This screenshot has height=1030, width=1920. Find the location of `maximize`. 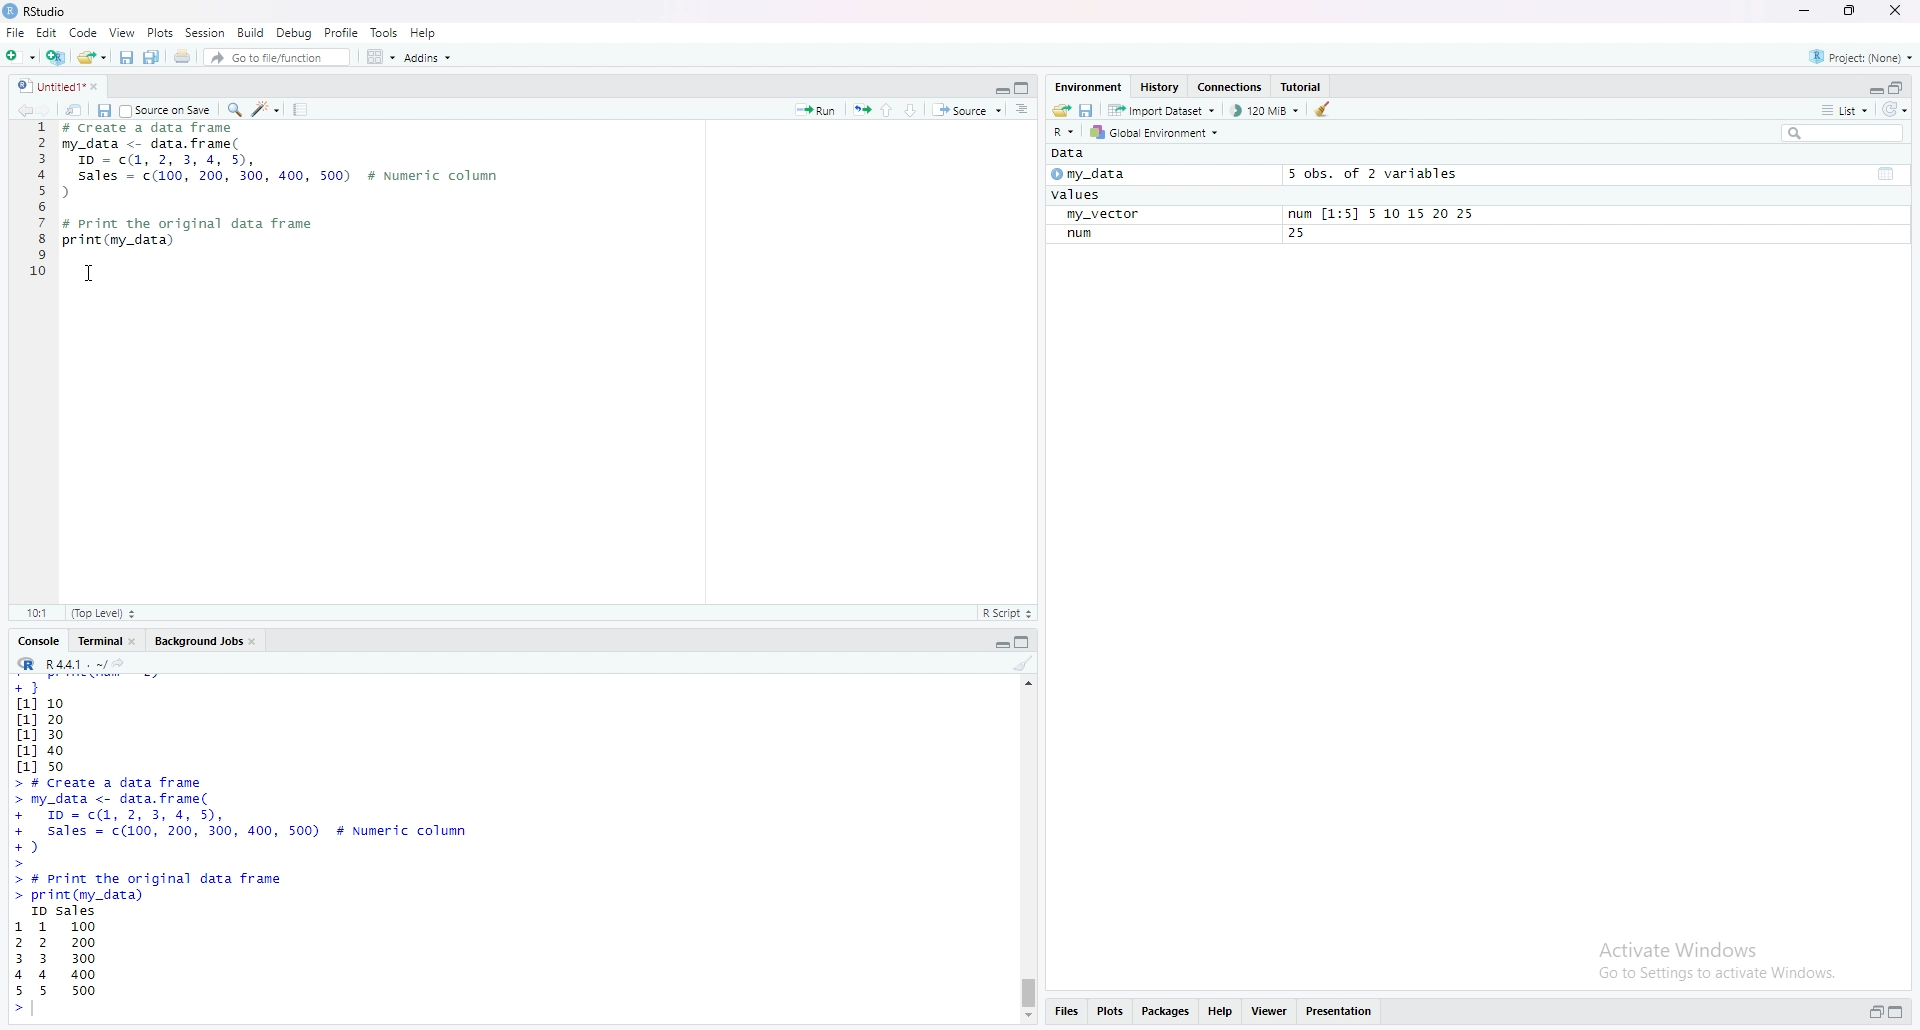

maximize is located at coordinates (1026, 642).